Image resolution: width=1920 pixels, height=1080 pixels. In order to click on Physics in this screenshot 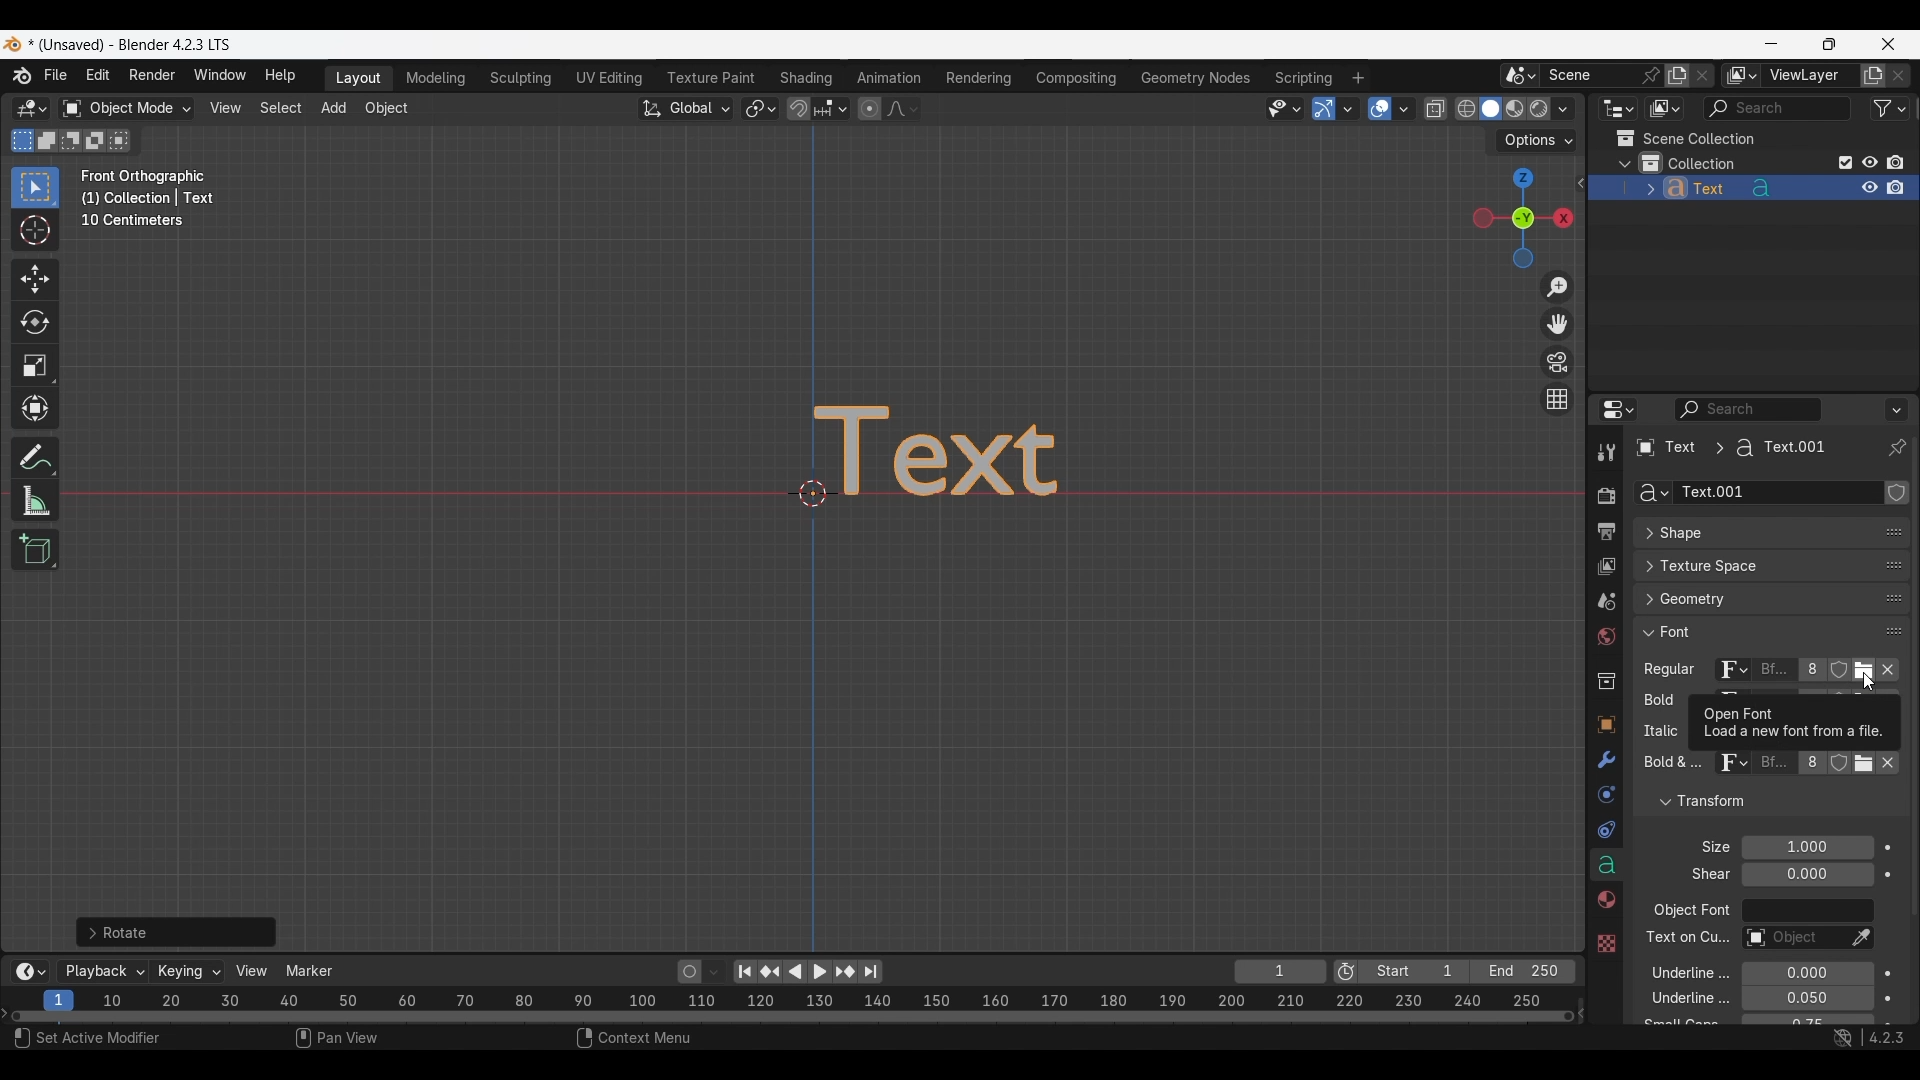, I will do `click(1605, 795)`.